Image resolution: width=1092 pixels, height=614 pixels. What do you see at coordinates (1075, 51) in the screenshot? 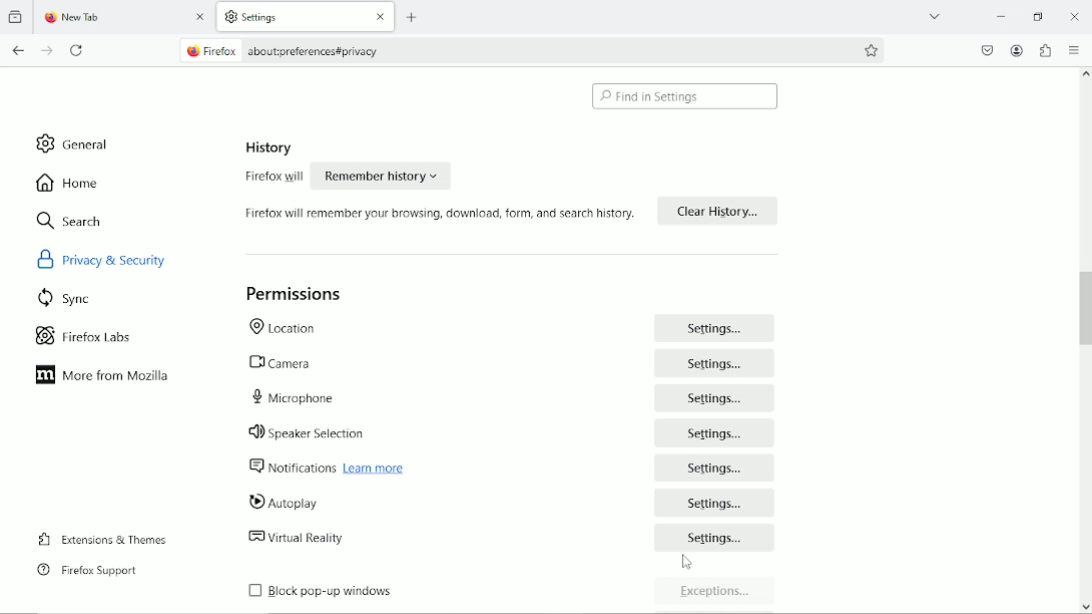
I see `Open application menu` at bounding box center [1075, 51].